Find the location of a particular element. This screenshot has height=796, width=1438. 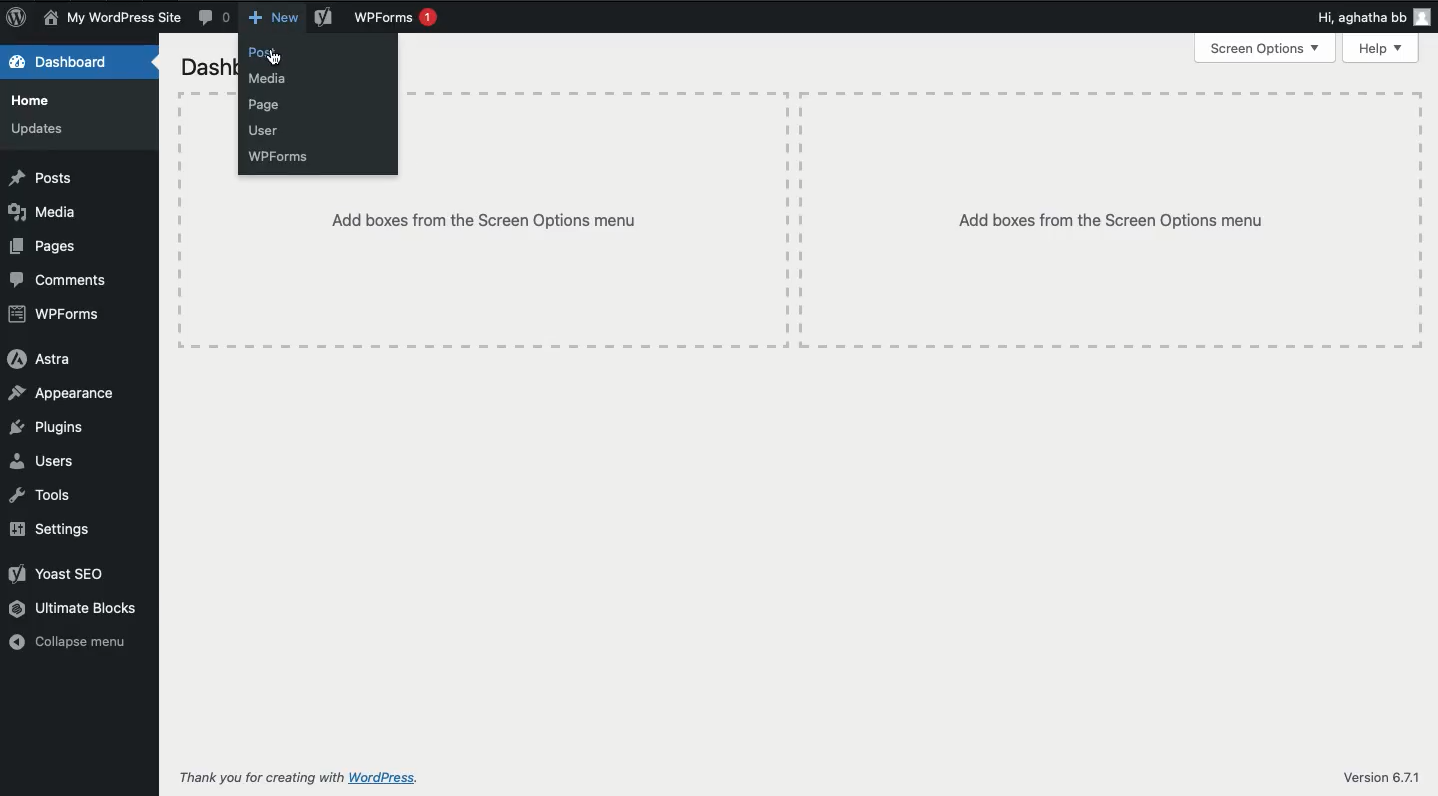

Version 6.7.1 is located at coordinates (1380, 777).